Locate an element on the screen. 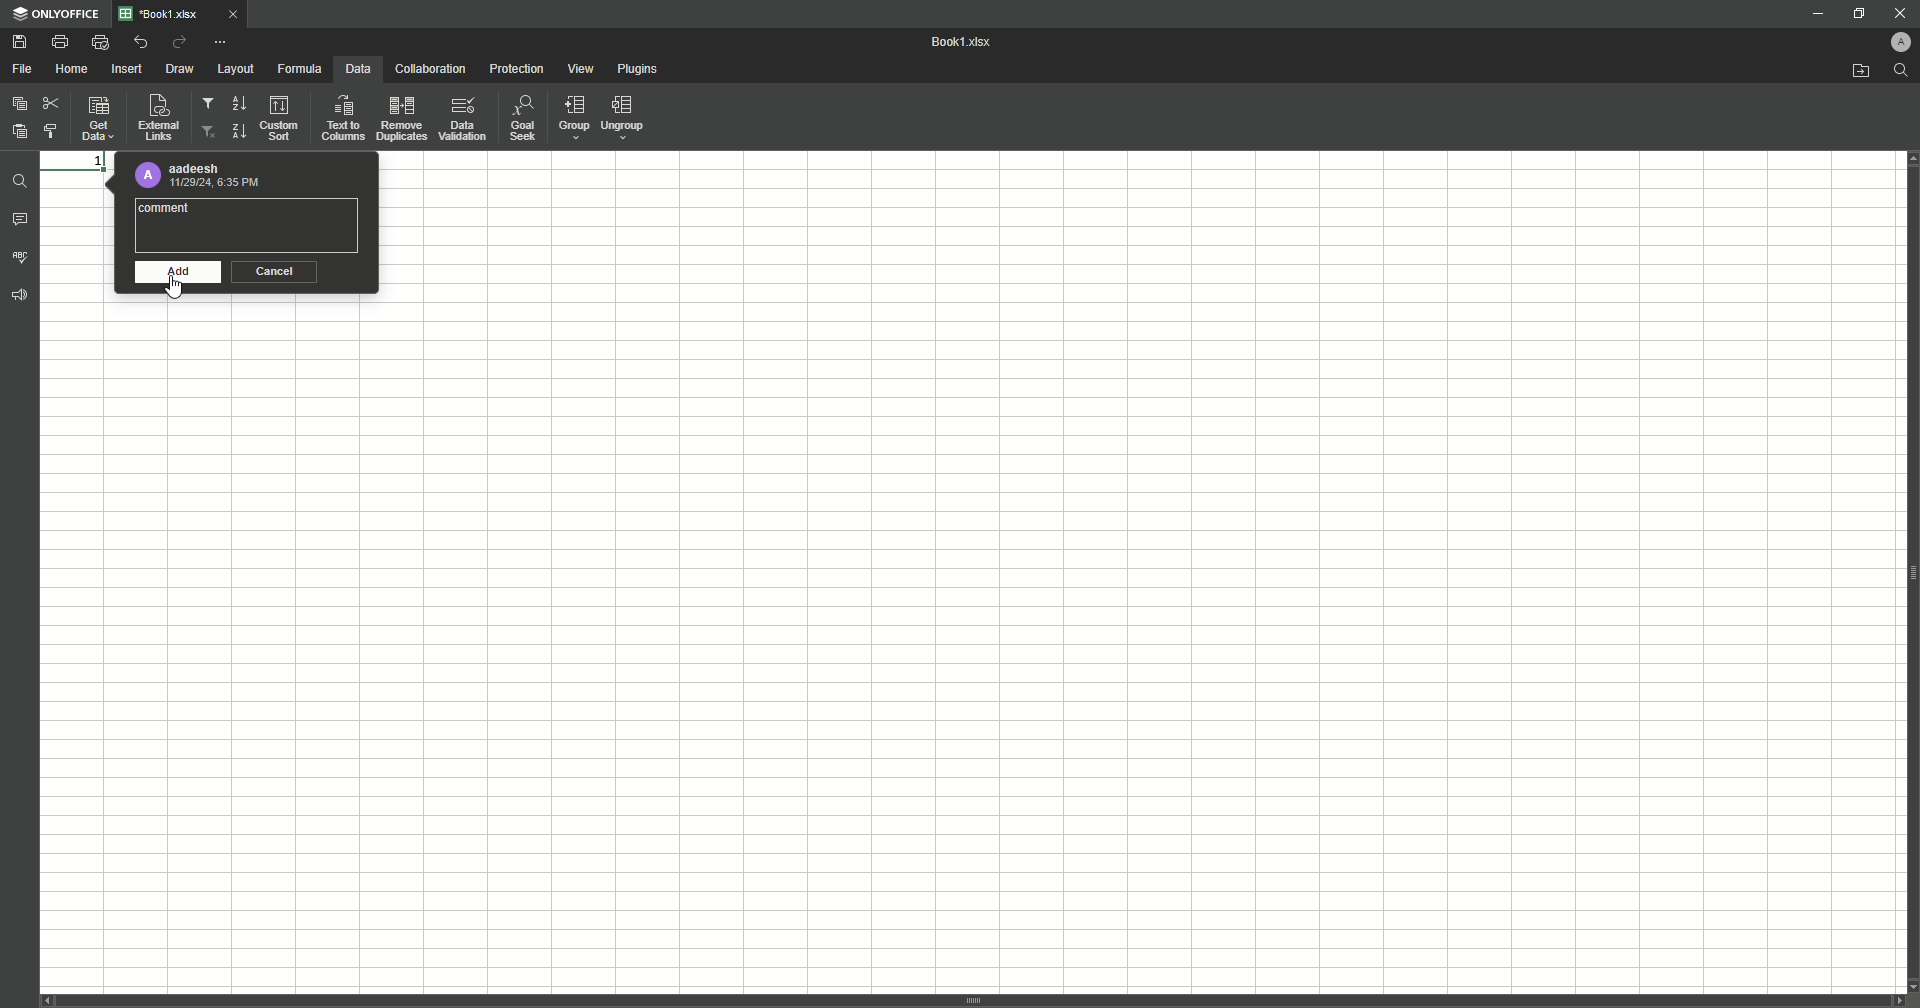  Goal Seek is located at coordinates (521, 120).